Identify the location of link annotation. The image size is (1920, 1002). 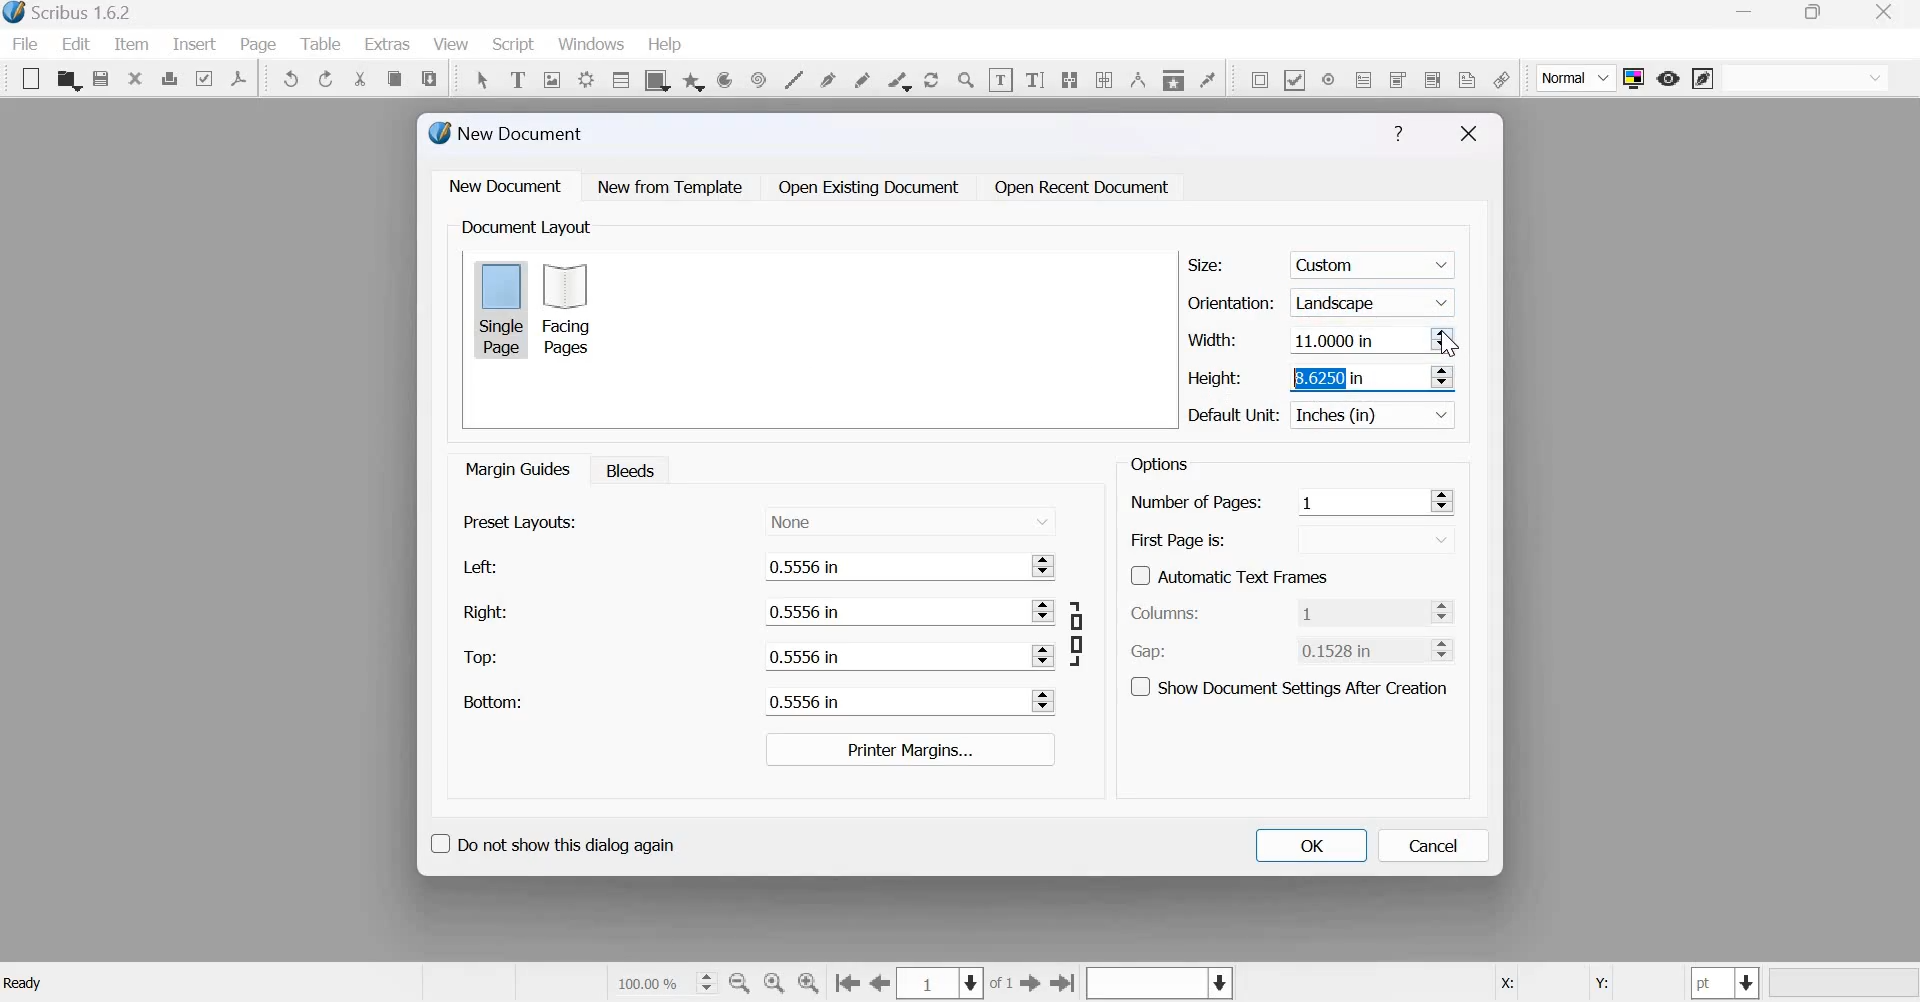
(1501, 79).